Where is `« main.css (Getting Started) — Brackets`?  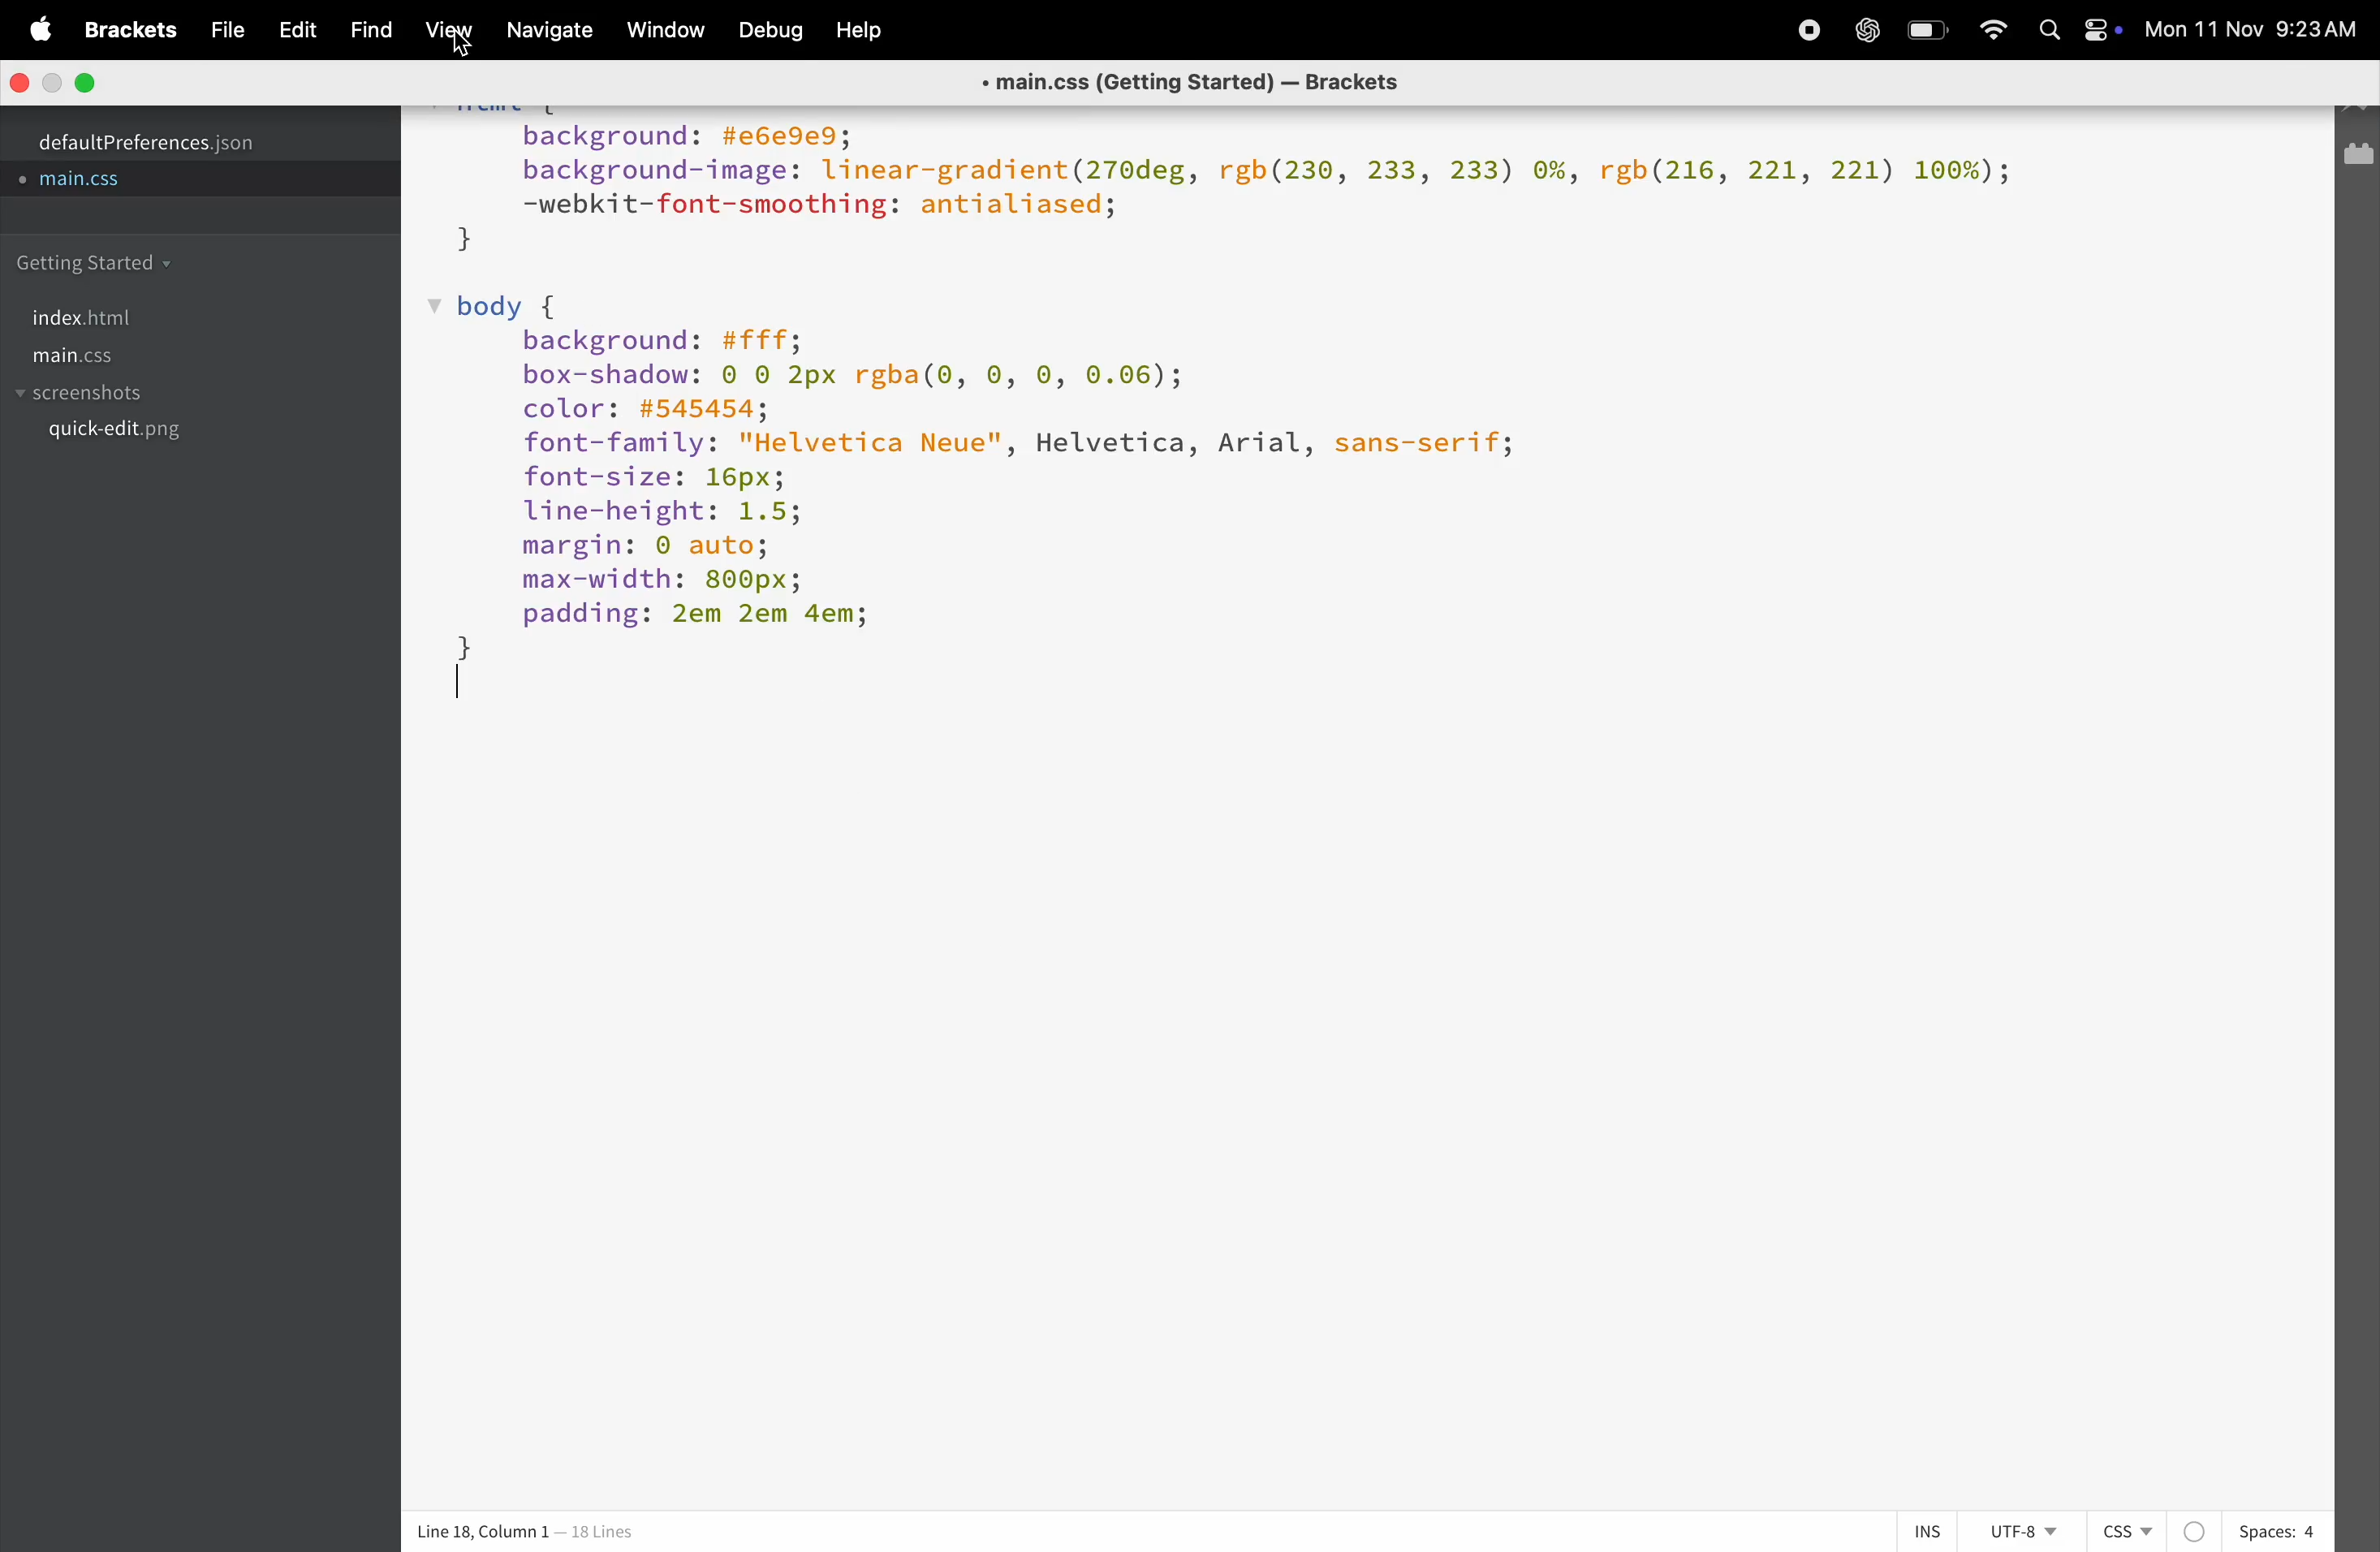
« main.css (Getting Started) — Brackets is located at coordinates (1194, 79).